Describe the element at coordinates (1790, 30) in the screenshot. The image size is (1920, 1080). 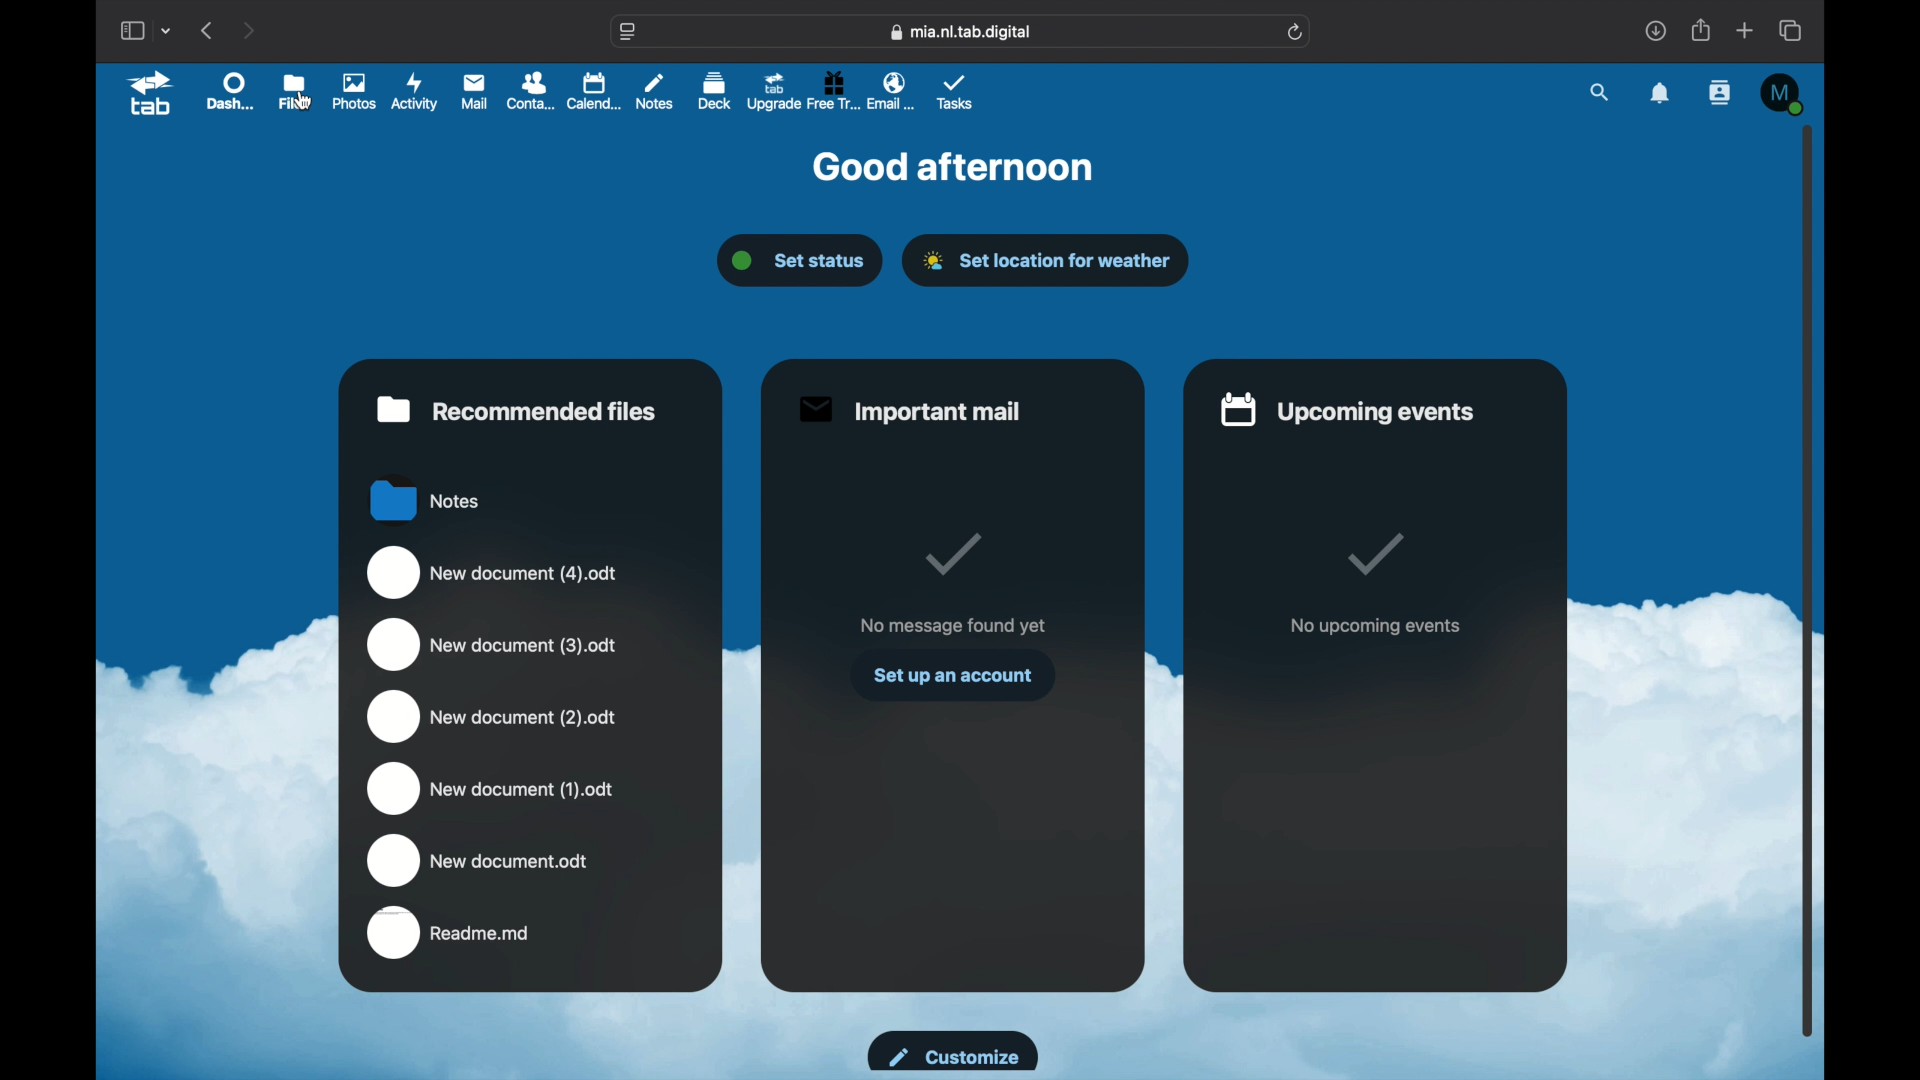
I see `show tab overview` at that location.